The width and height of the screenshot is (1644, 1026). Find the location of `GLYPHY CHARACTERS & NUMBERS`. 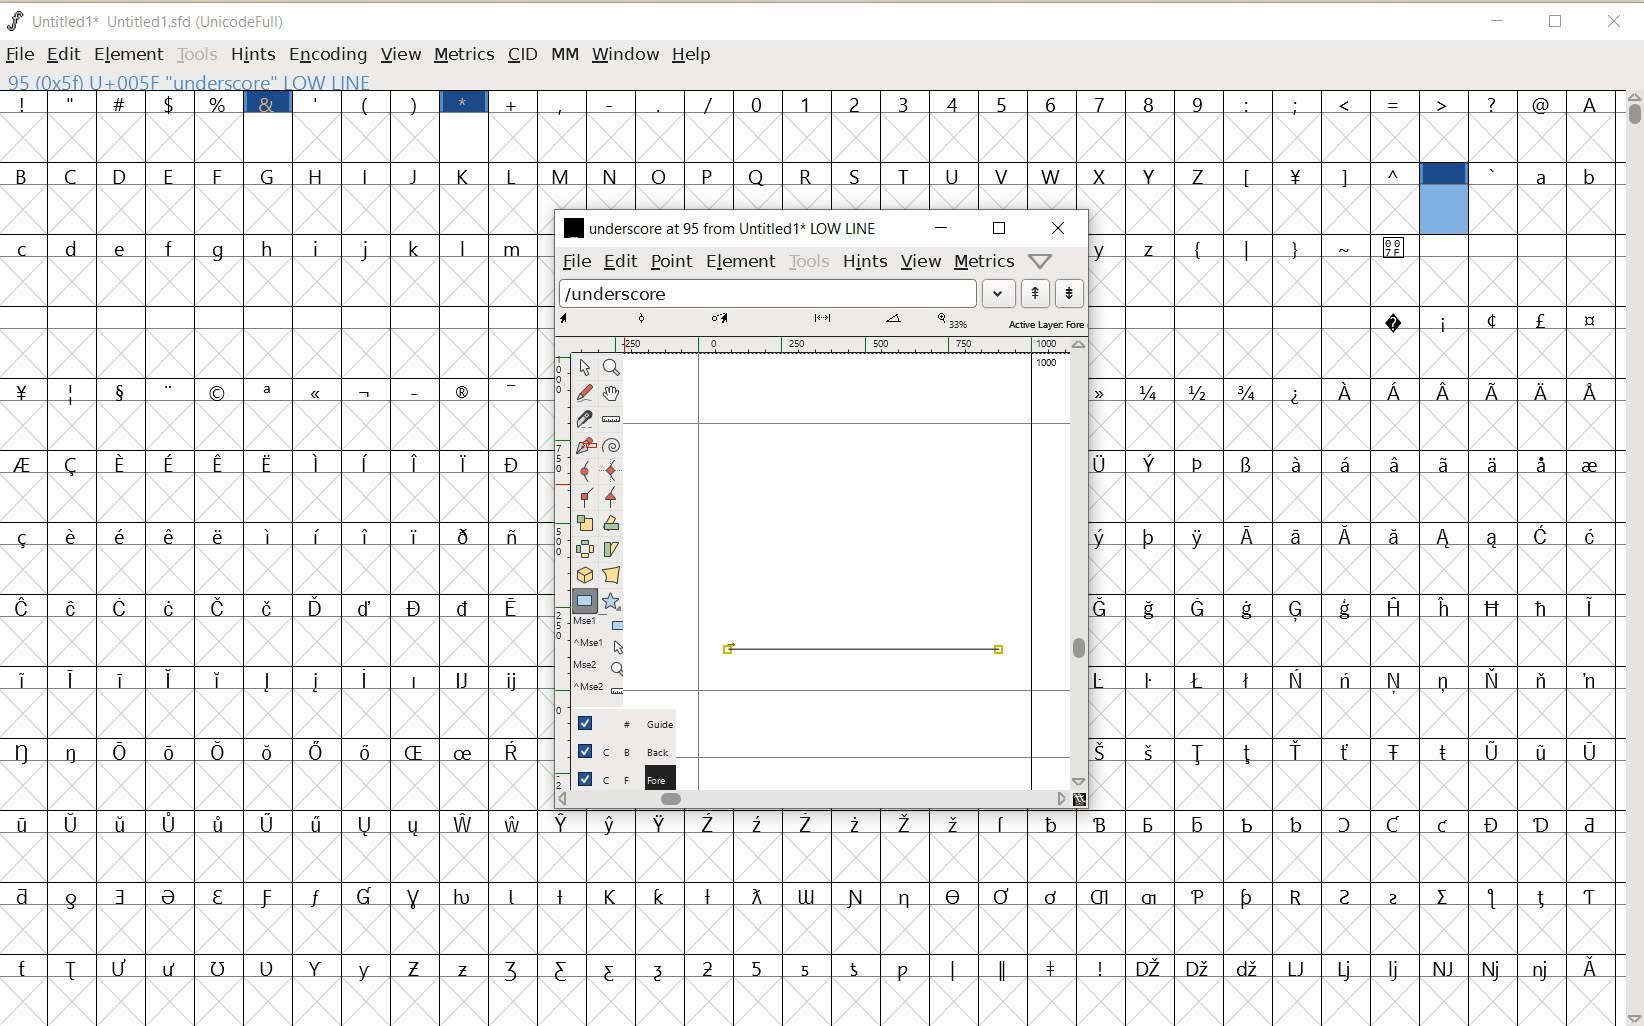

GLYPHY CHARACTERS & NUMBERS is located at coordinates (813, 907).